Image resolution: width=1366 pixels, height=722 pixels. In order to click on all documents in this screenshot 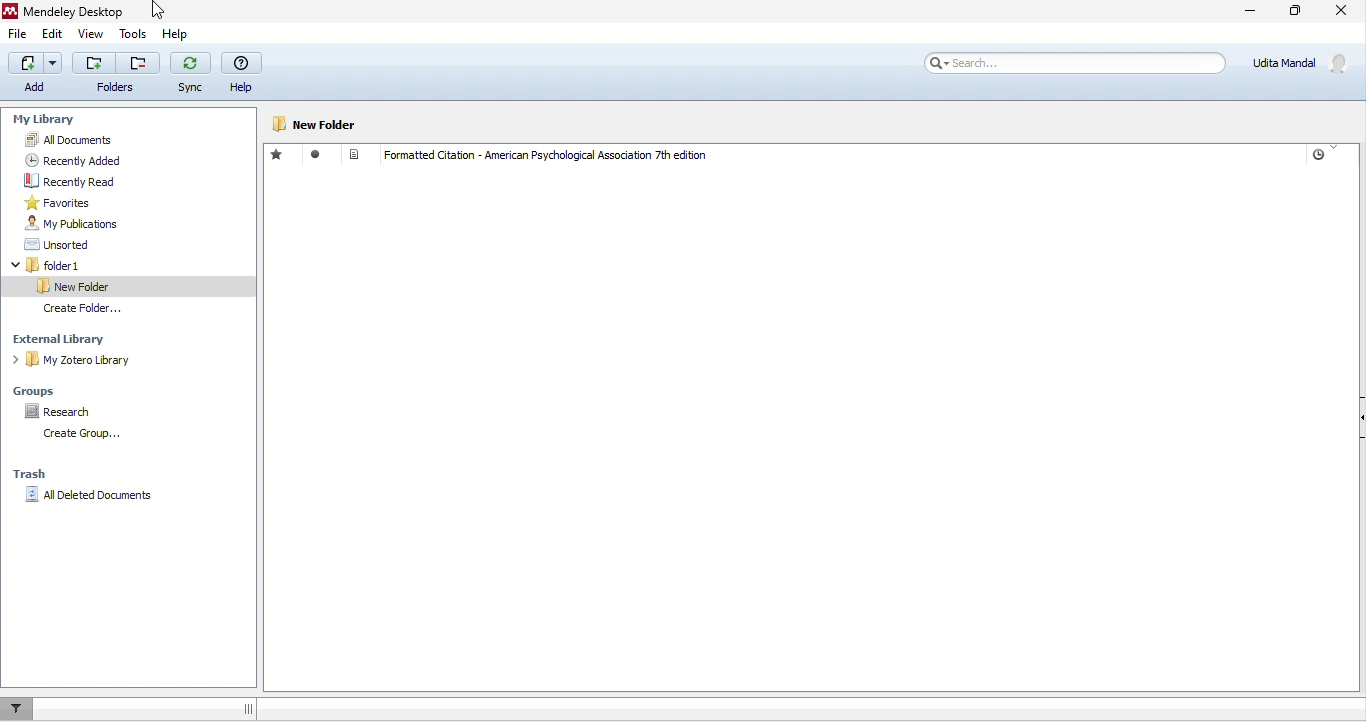, I will do `click(105, 140)`.